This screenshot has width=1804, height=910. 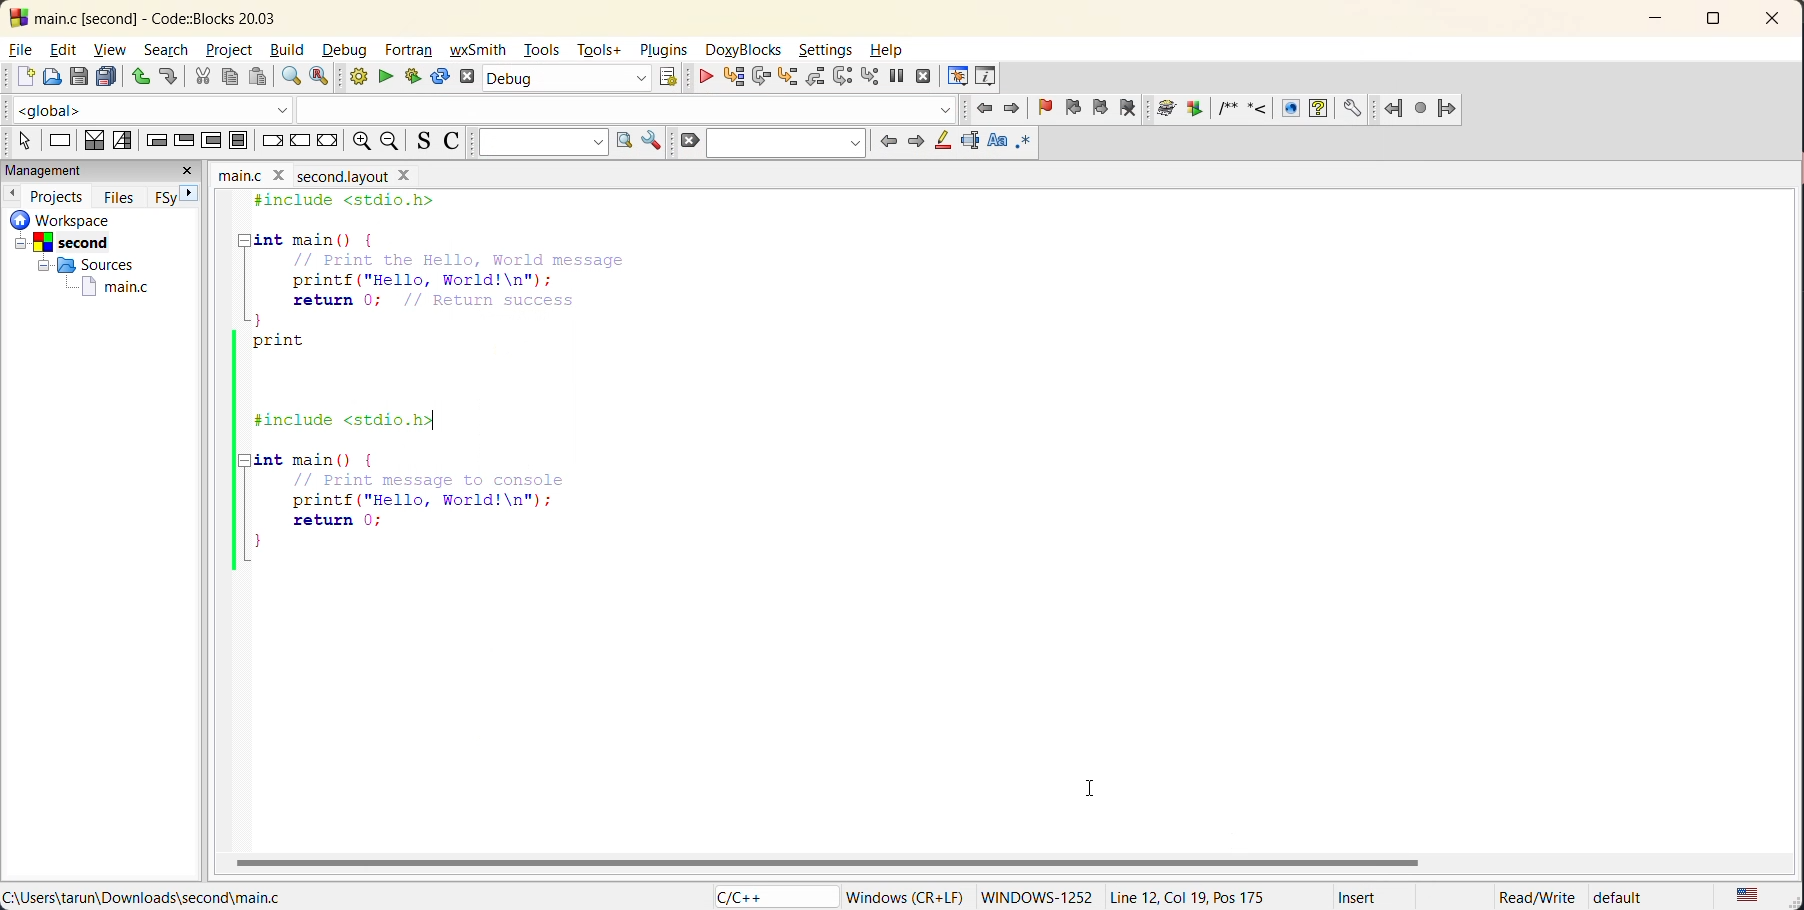 I want to click on save everything, so click(x=106, y=76).